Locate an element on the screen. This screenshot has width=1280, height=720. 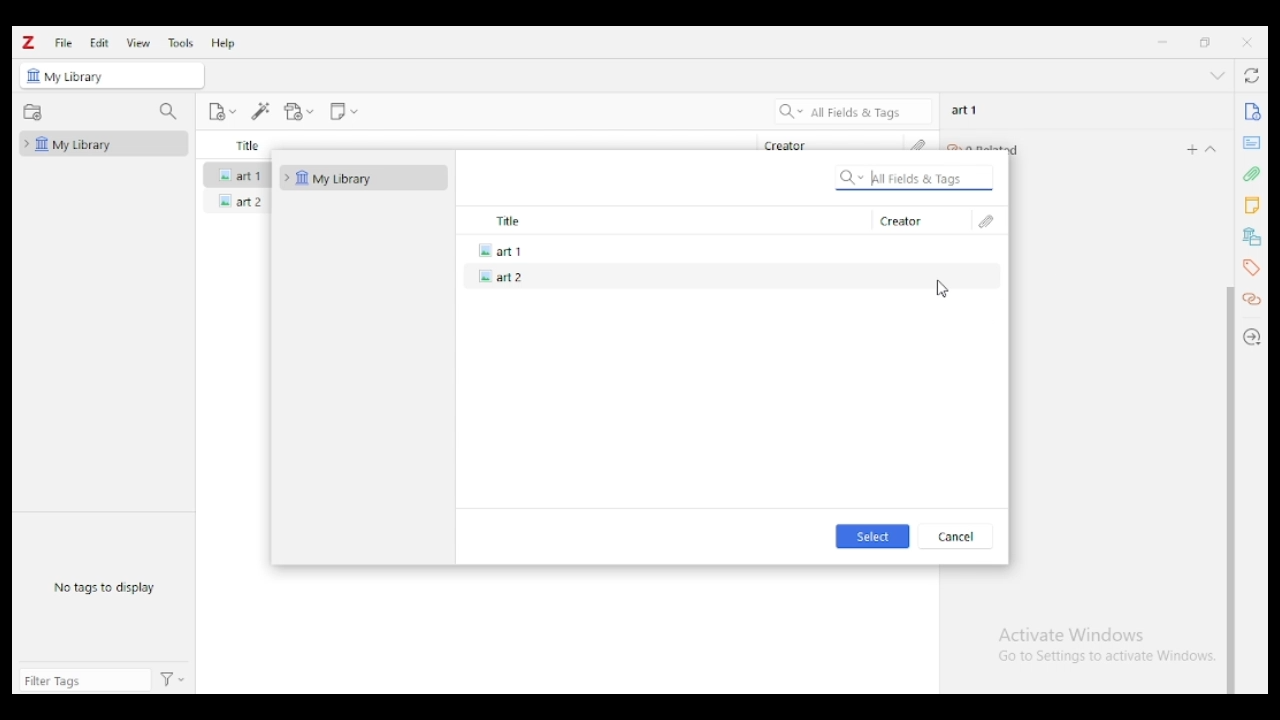
cursor is located at coordinates (942, 291).